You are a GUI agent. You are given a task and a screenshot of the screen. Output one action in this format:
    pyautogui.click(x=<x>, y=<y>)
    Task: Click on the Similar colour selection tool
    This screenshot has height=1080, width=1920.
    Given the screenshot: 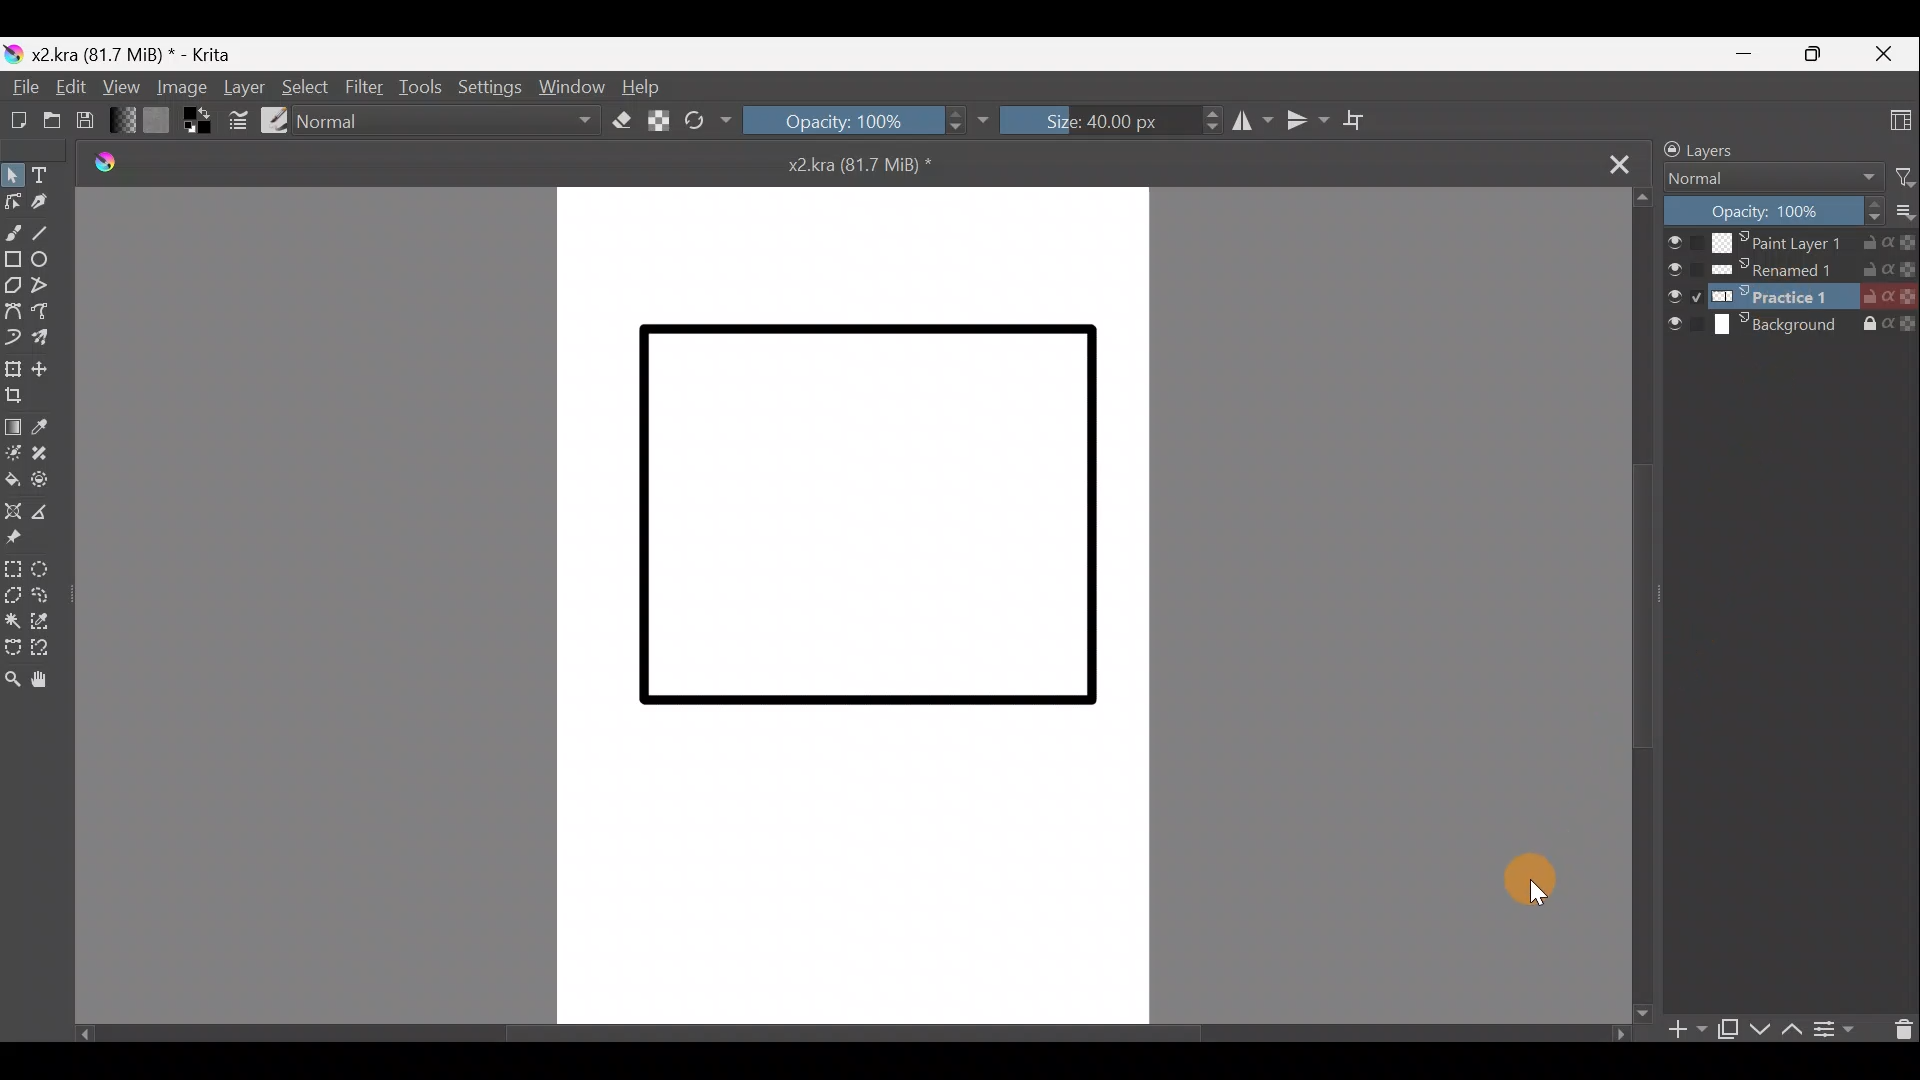 What is the action you would take?
    pyautogui.click(x=44, y=622)
    